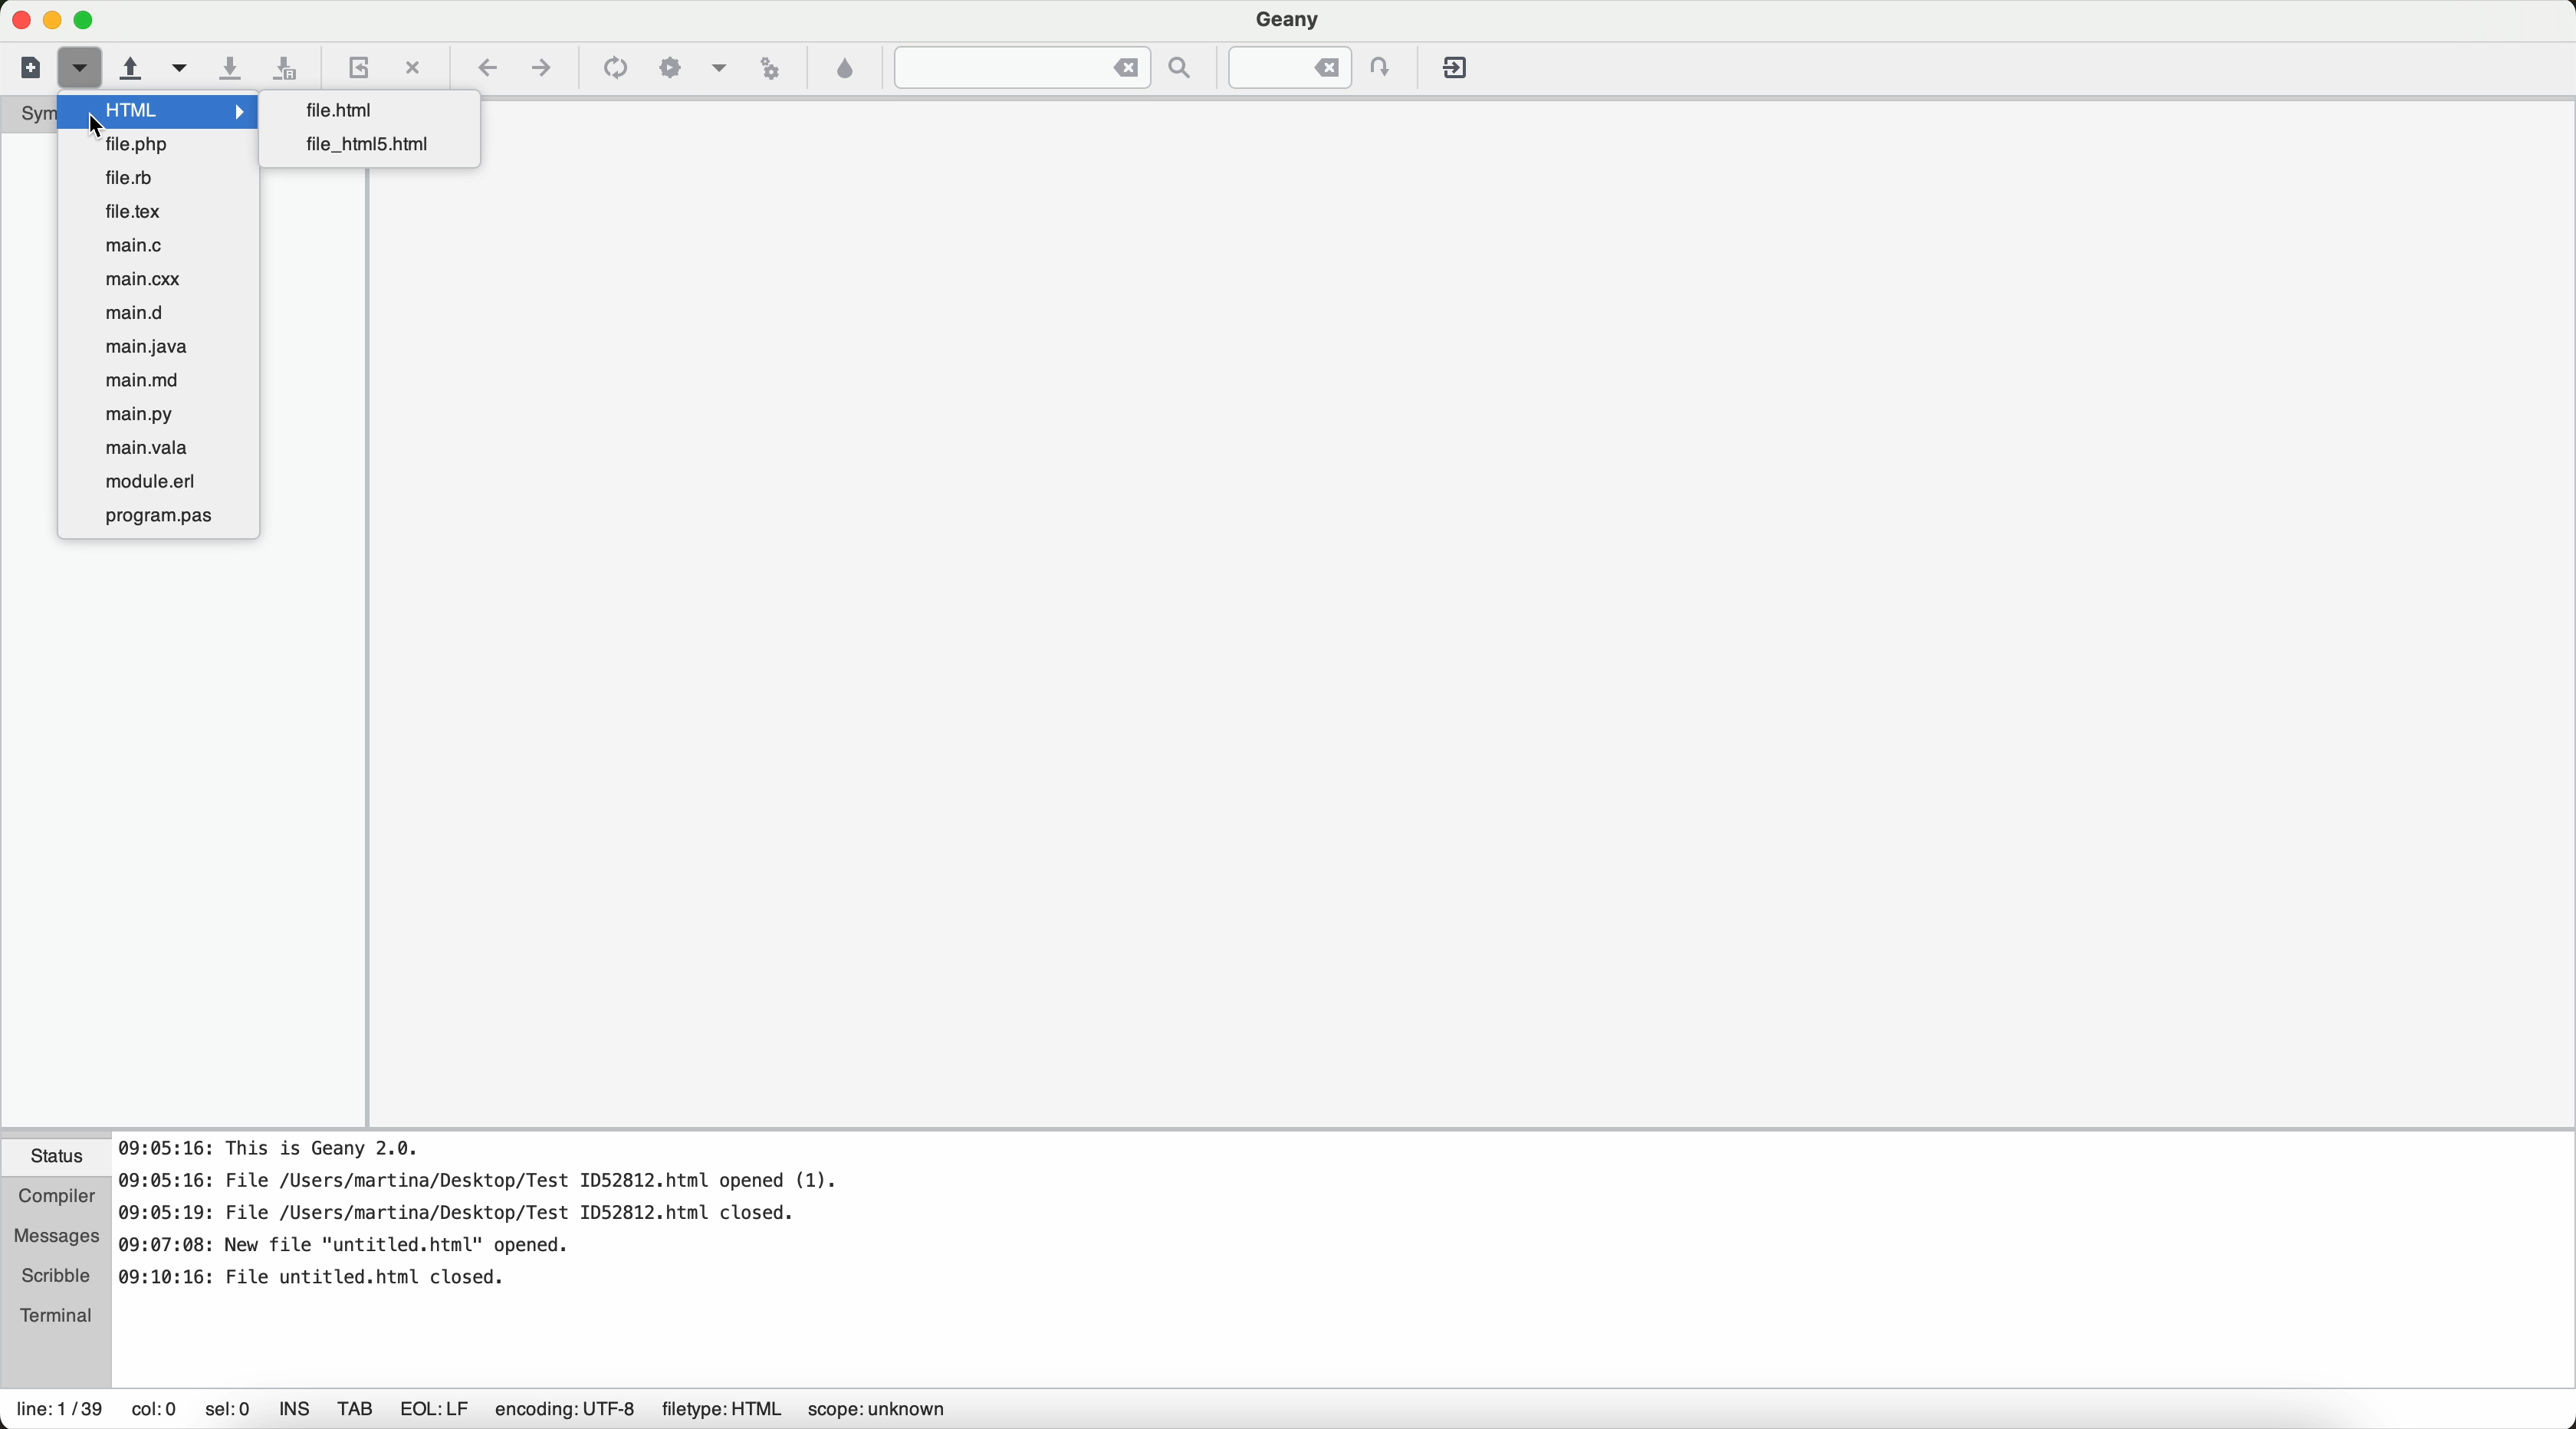 This screenshot has width=2576, height=1429. I want to click on compiler, so click(53, 1197).